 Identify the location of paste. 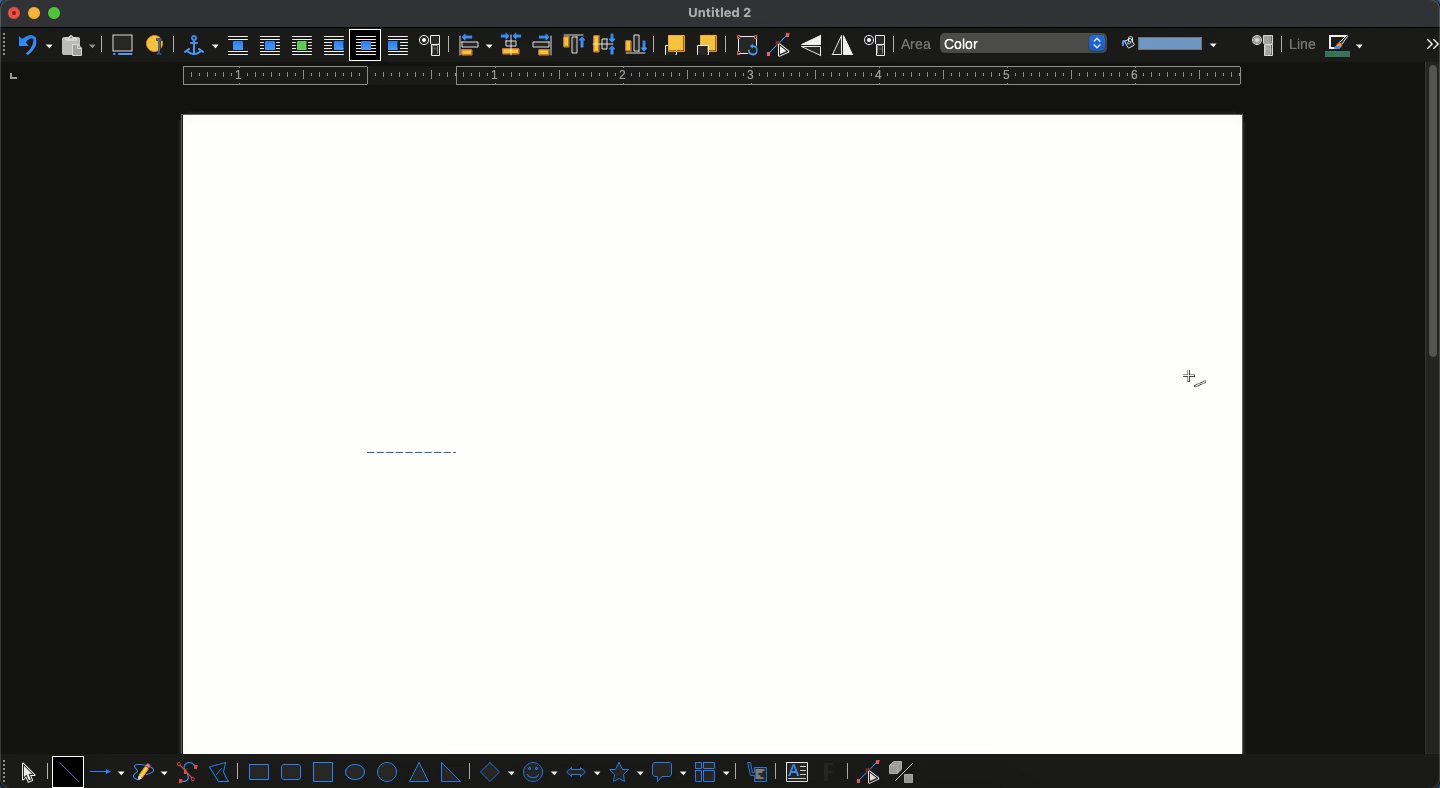
(76, 45).